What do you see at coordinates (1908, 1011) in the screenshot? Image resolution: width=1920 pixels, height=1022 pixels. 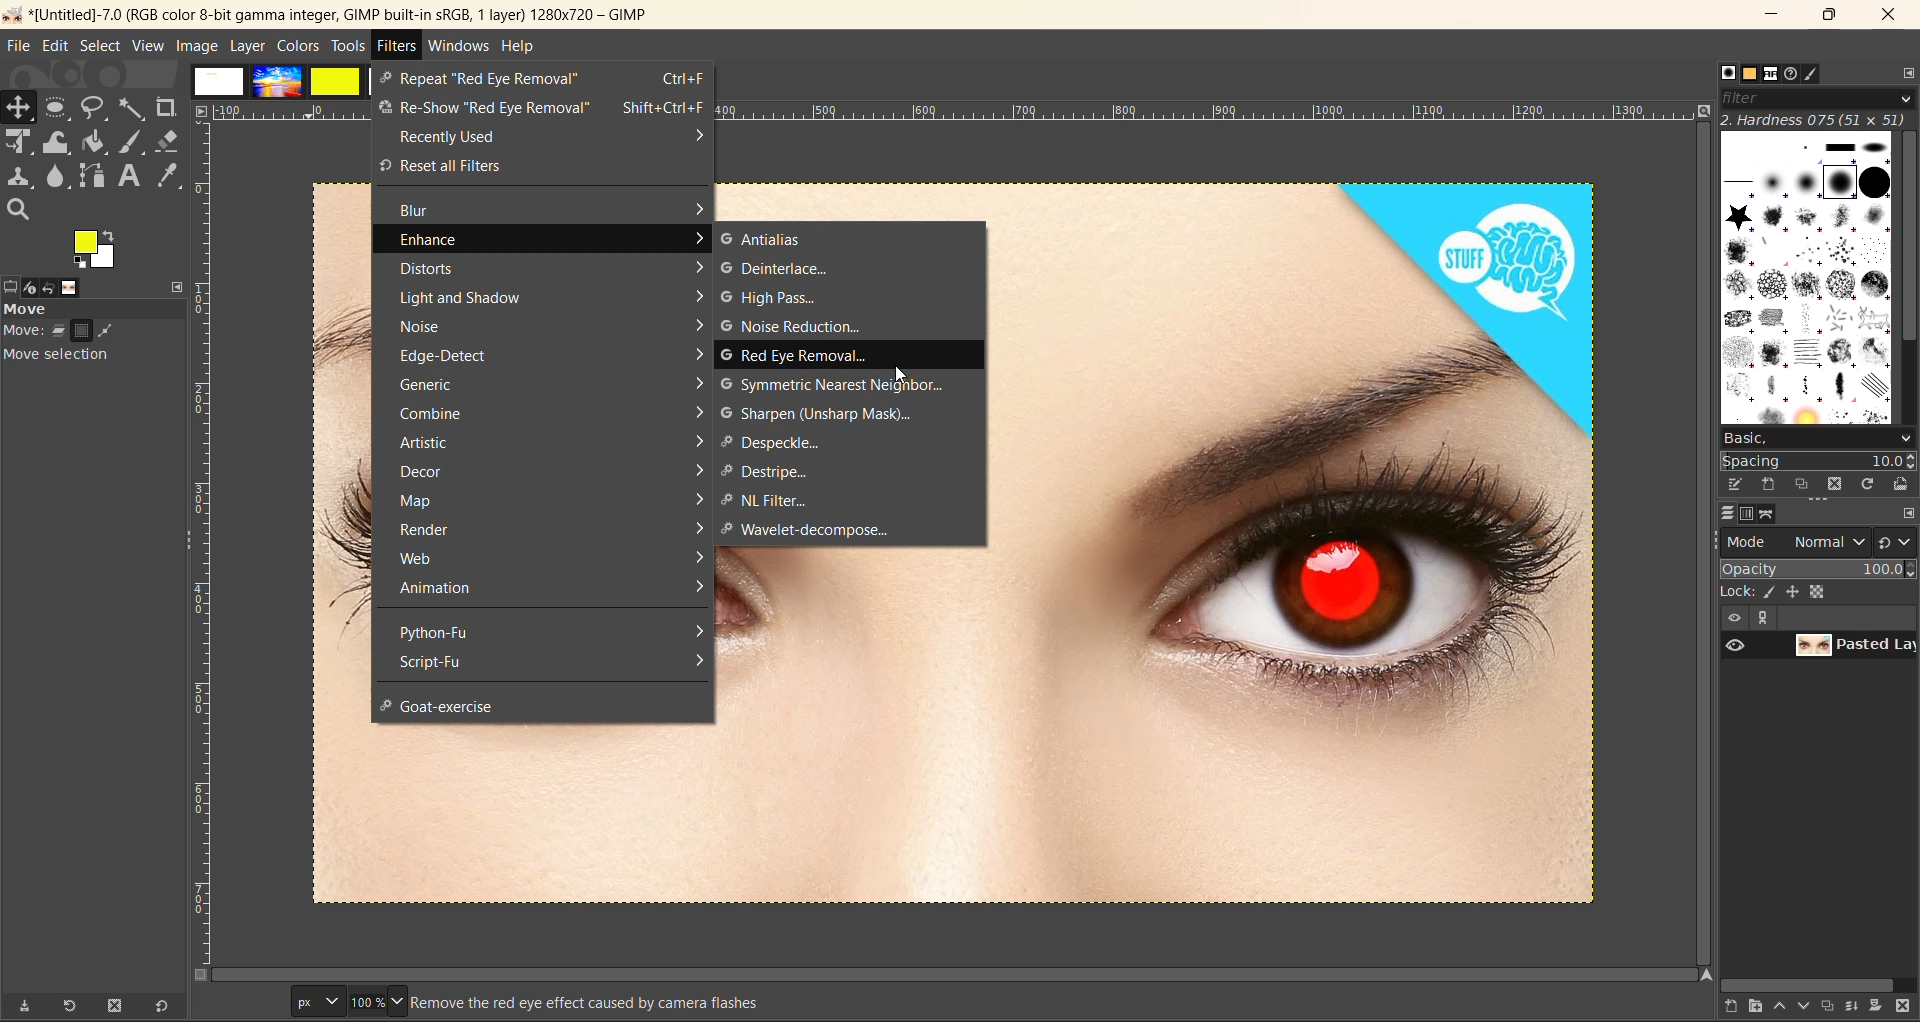 I see `delete this layer` at bounding box center [1908, 1011].